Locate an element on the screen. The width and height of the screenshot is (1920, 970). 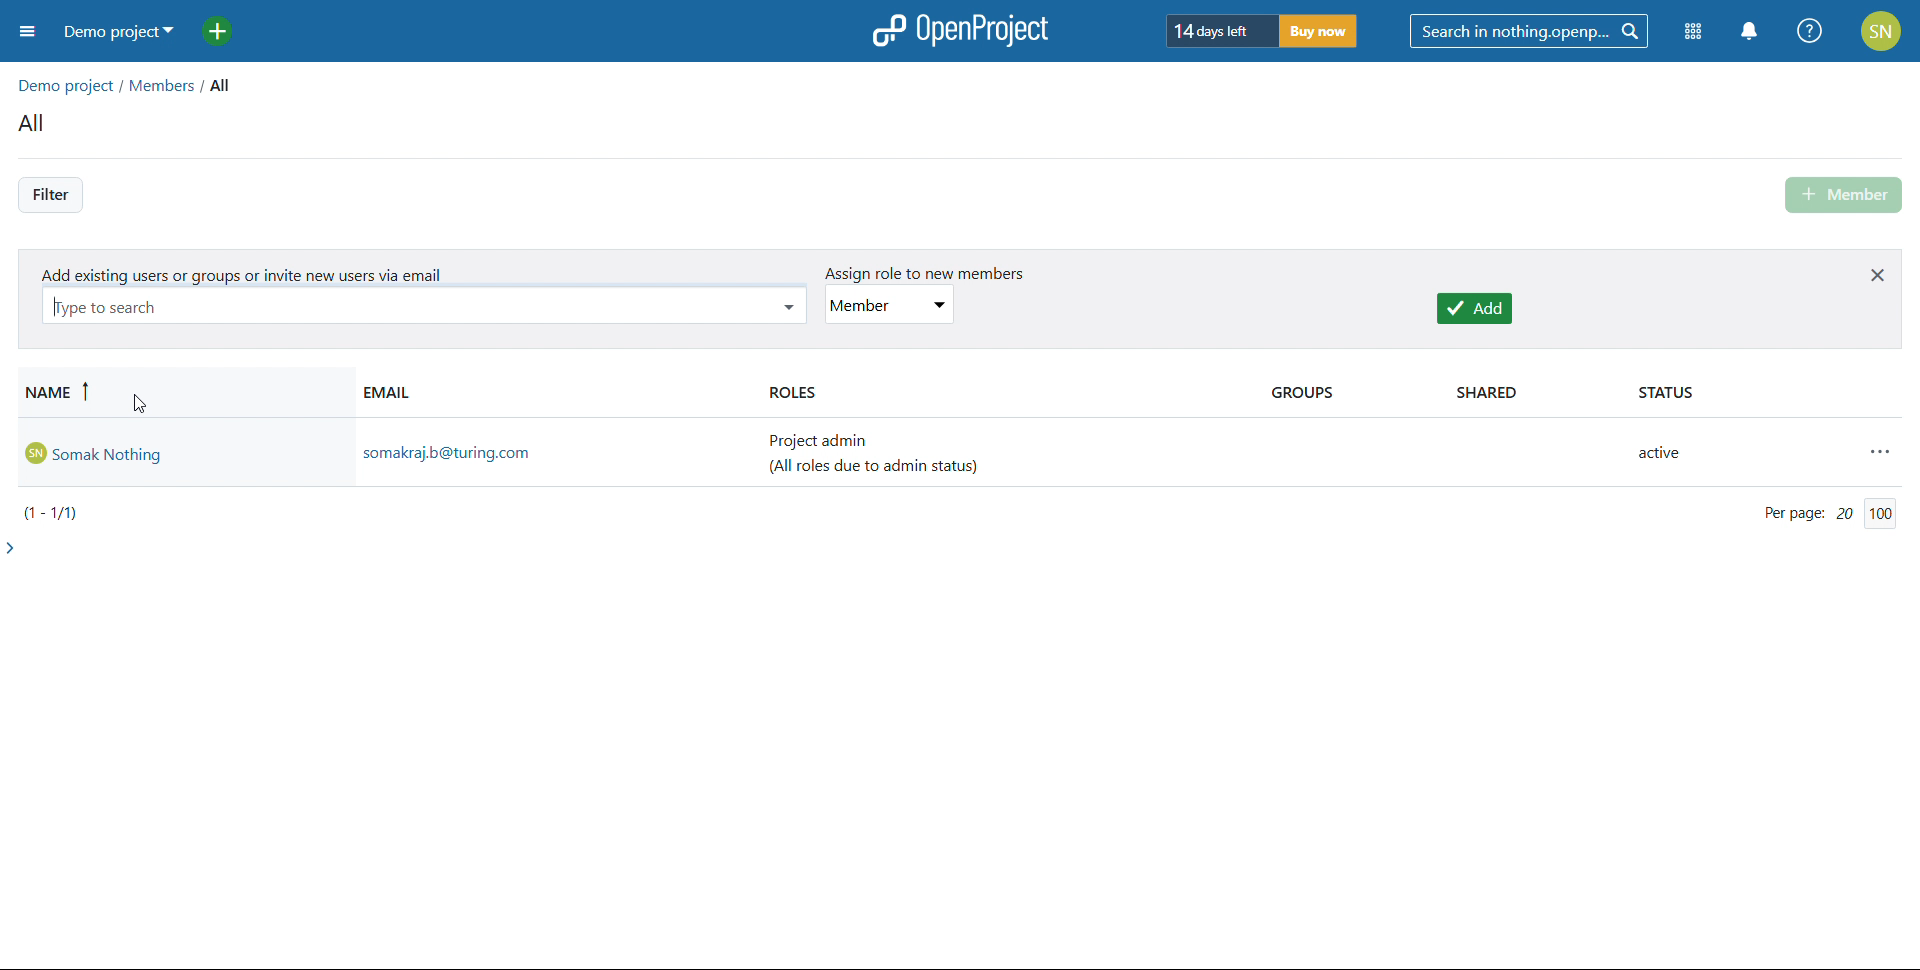
per page 20/200 is located at coordinates (1827, 513).